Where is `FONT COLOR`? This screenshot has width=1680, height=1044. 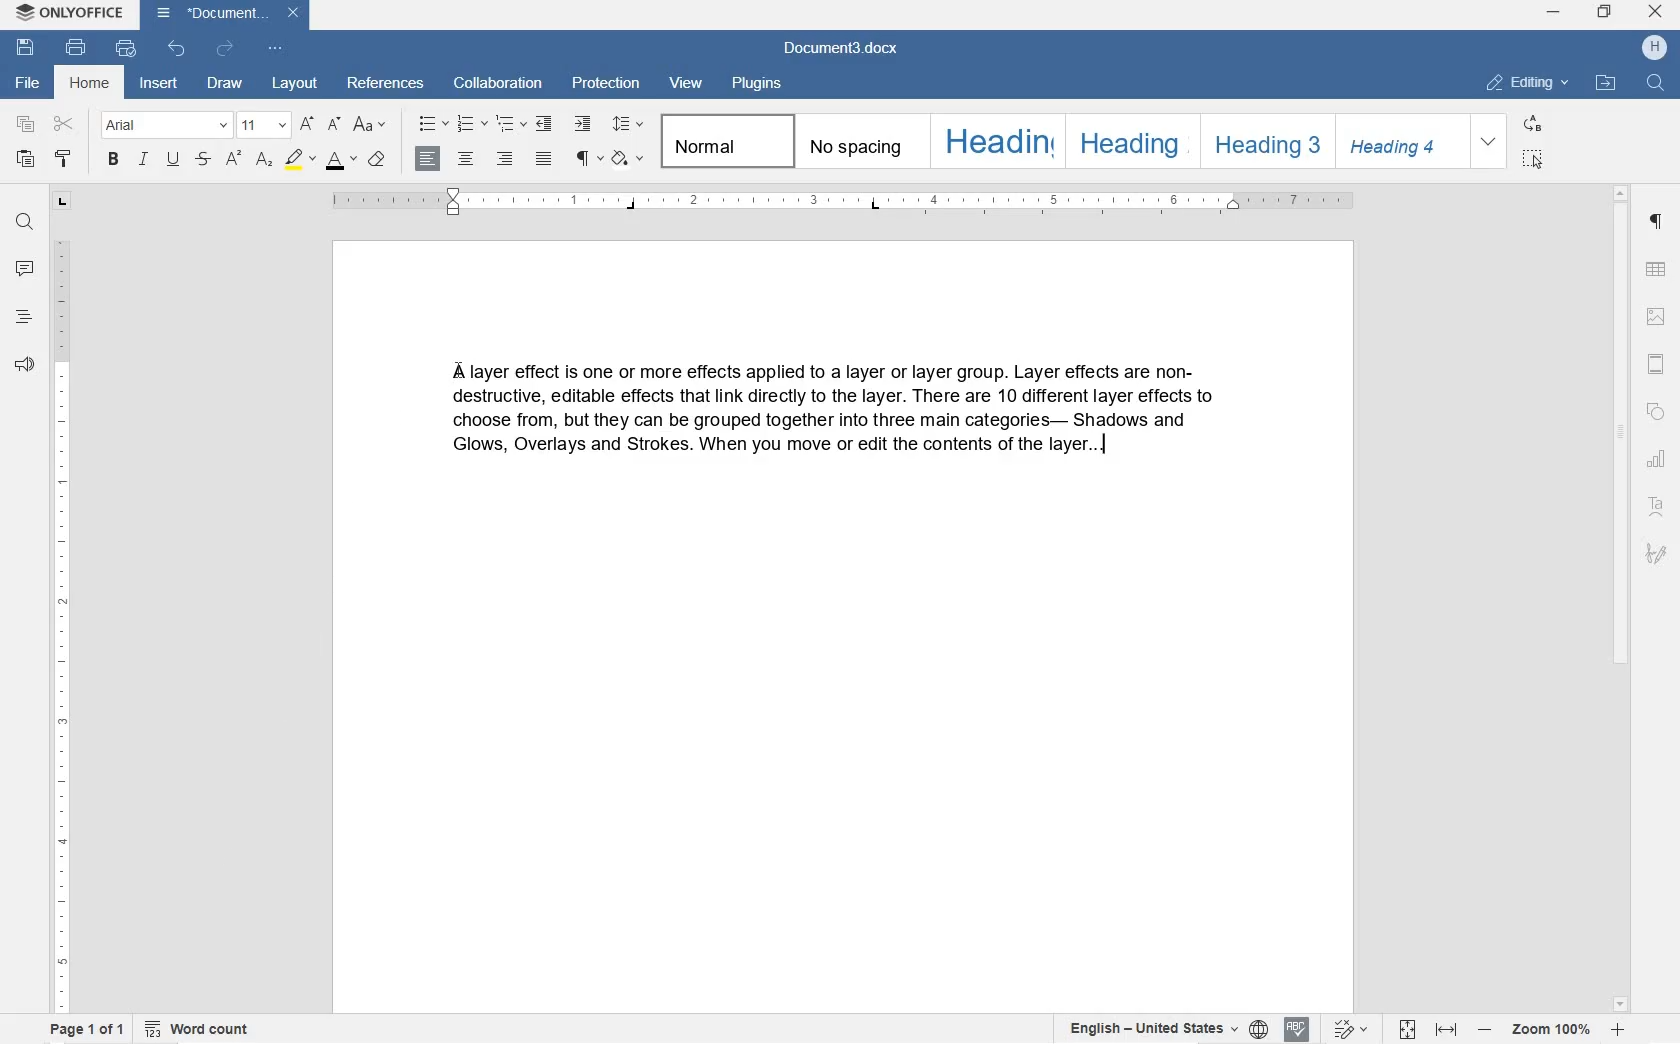 FONT COLOR is located at coordinates (338, 160).